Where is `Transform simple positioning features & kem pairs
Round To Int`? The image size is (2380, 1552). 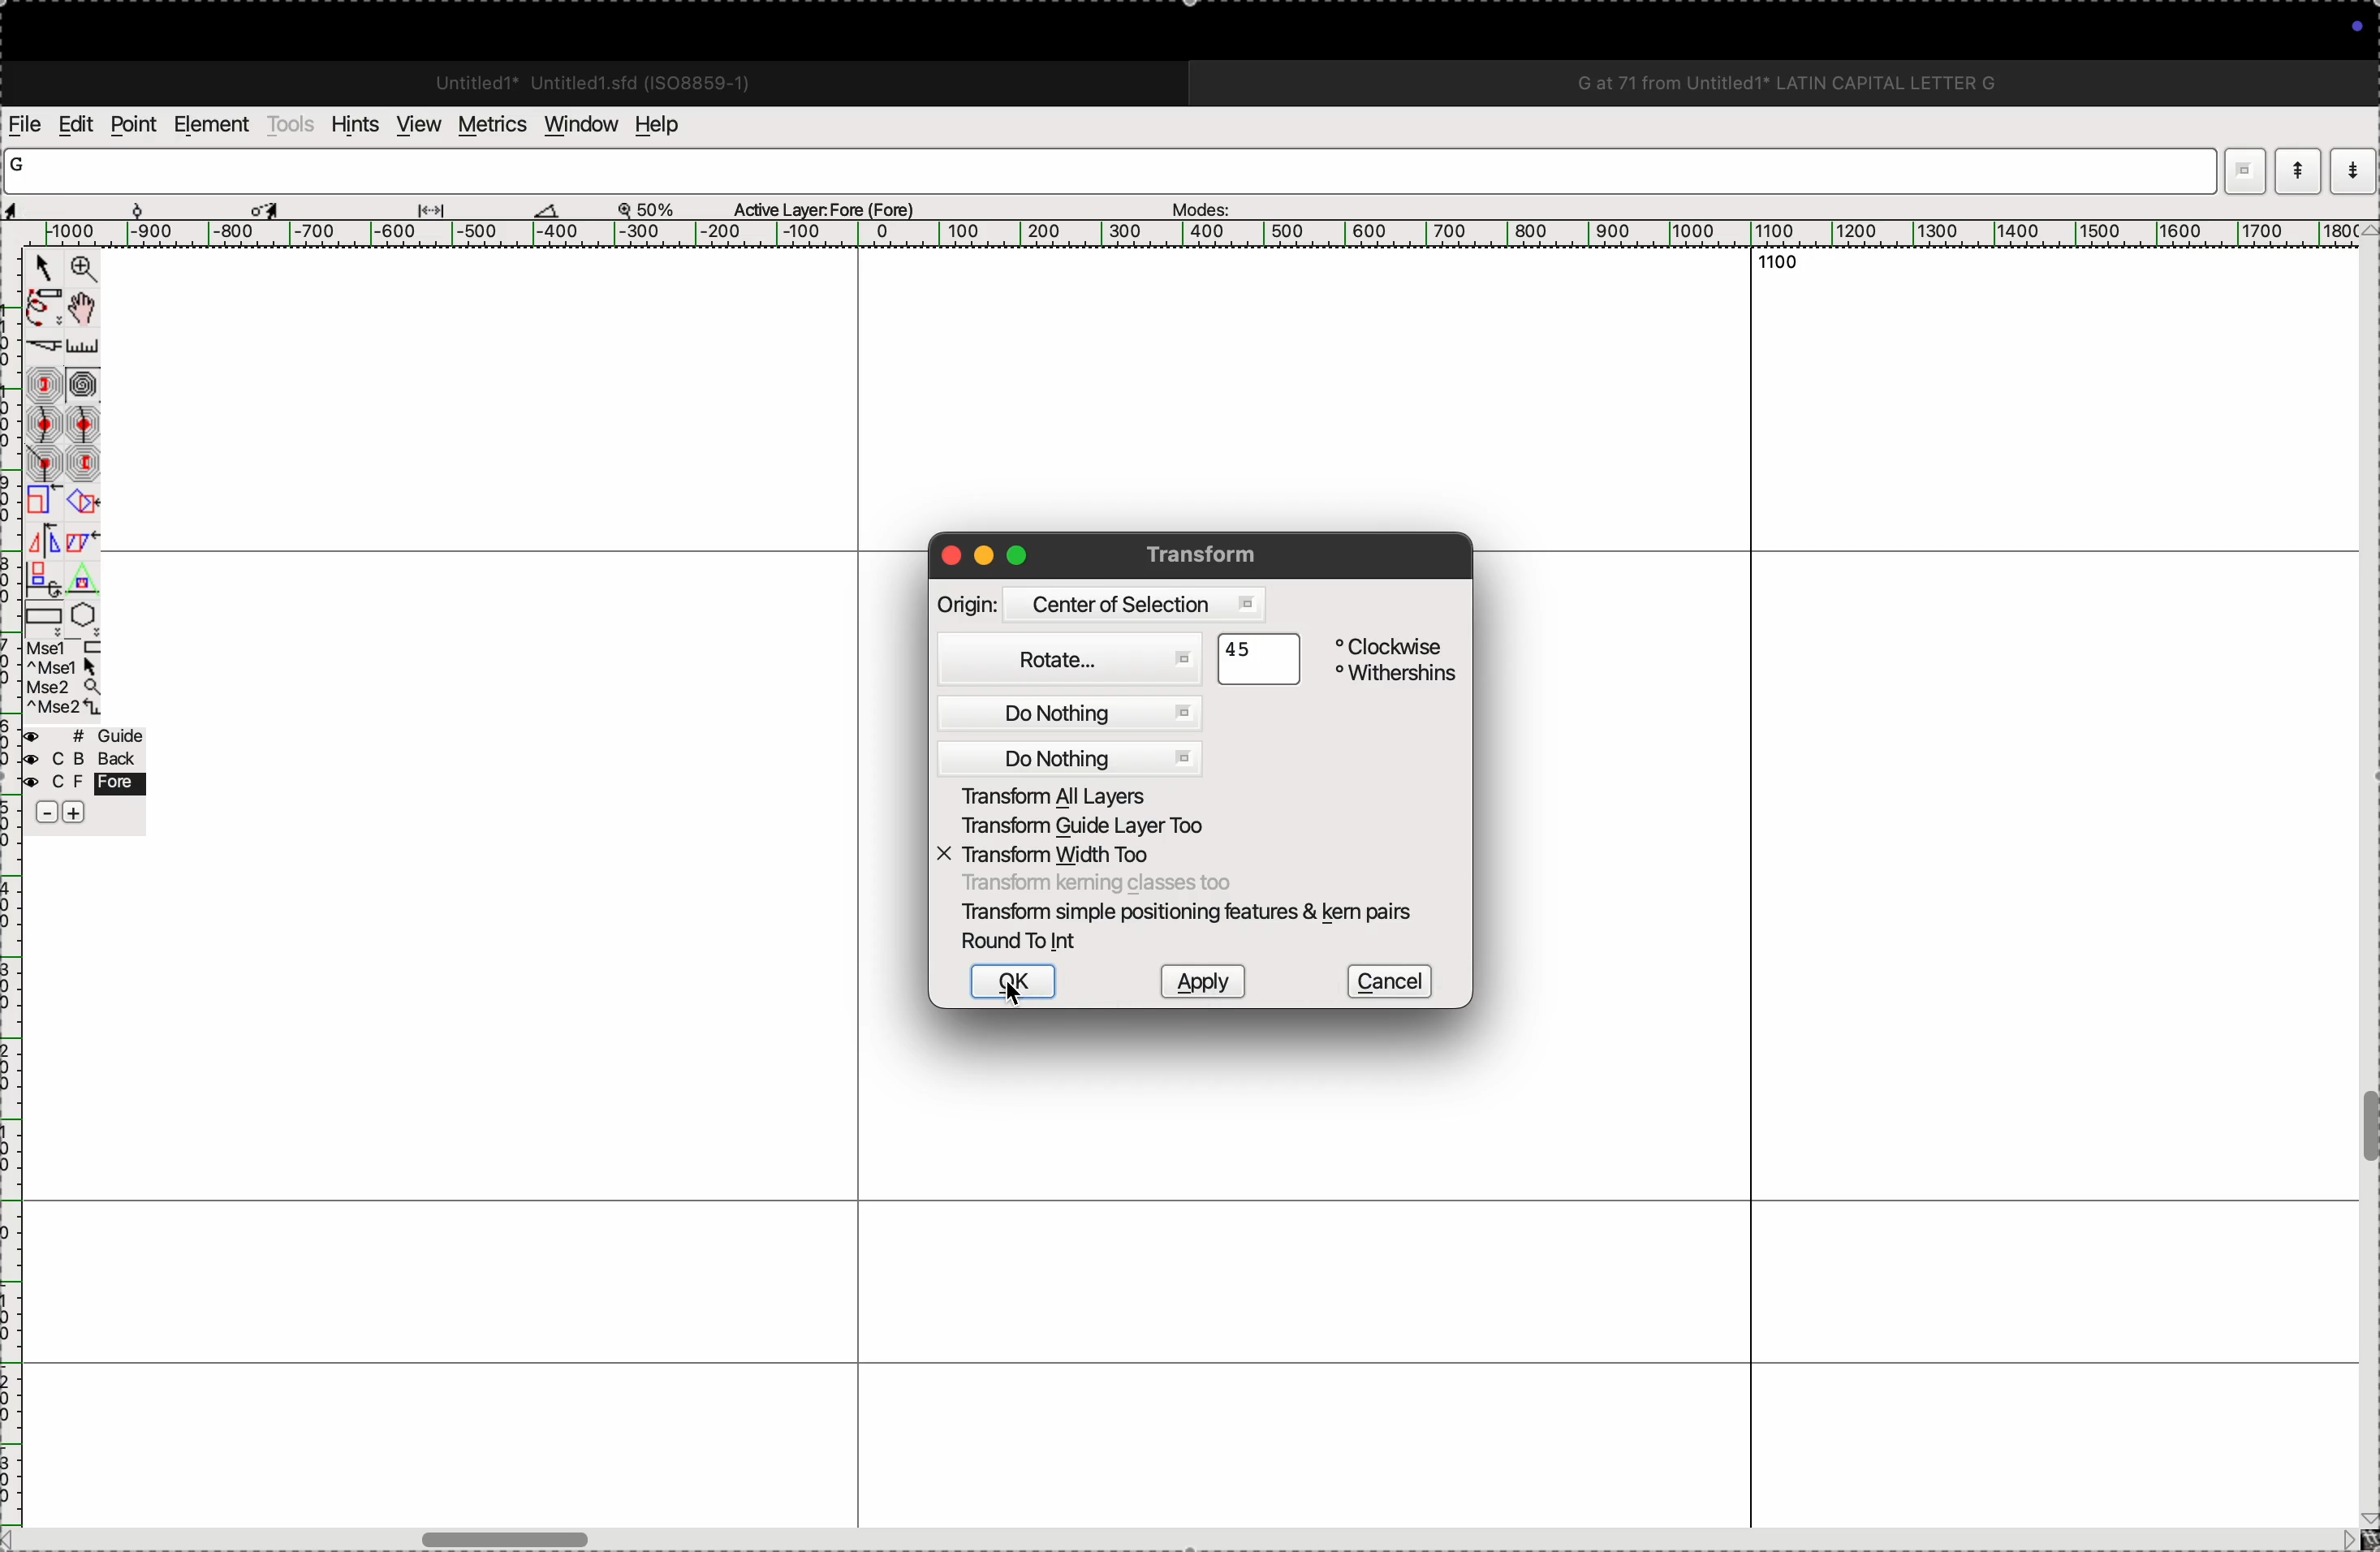
Transform simple positioning features & kem pairs
Round To Int is located at coordinates (1194, 928).